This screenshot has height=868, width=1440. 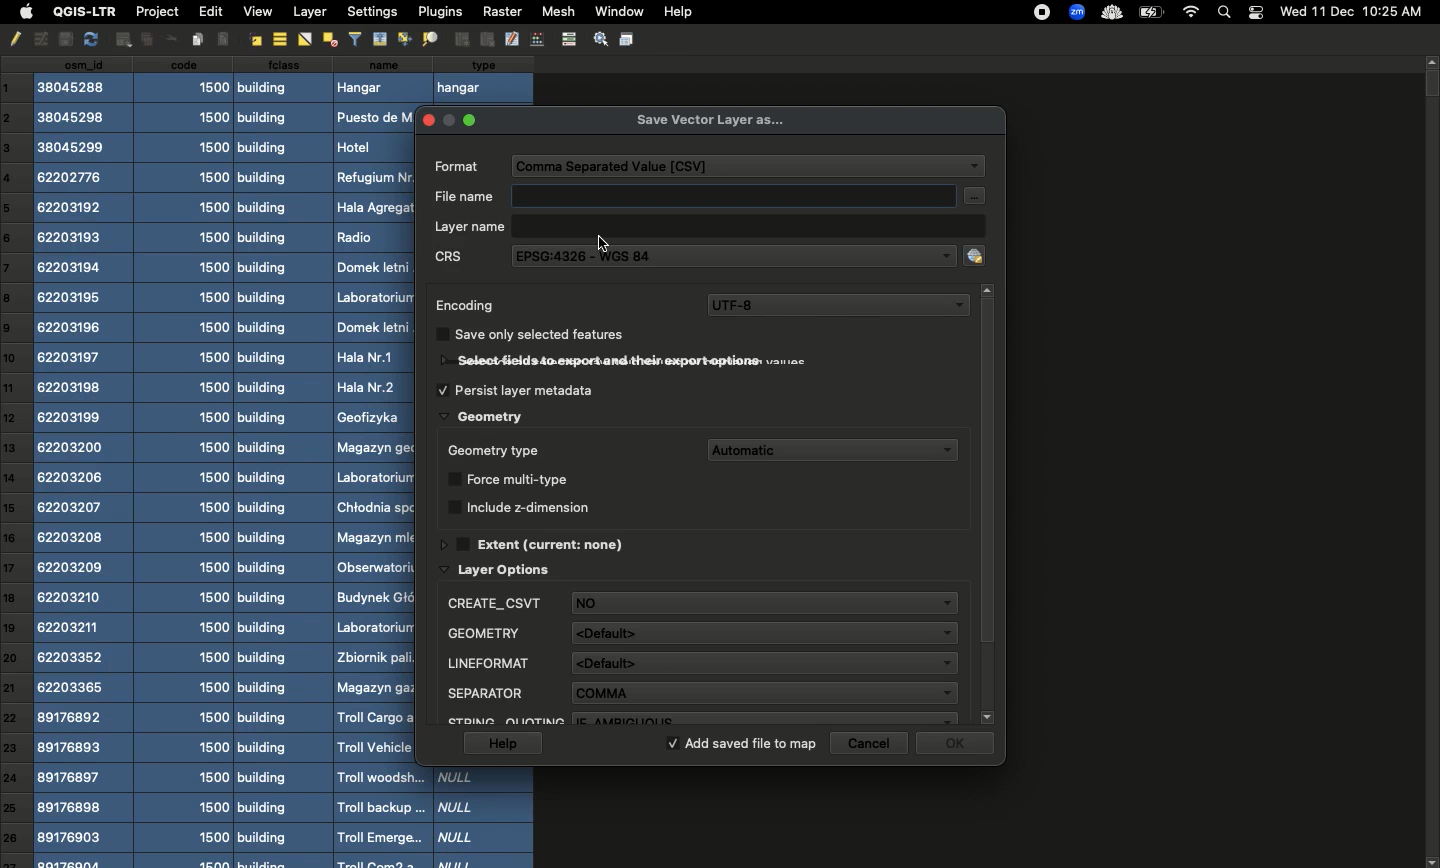 I want to click on Add saved file to map, so click(x=743, y=745).